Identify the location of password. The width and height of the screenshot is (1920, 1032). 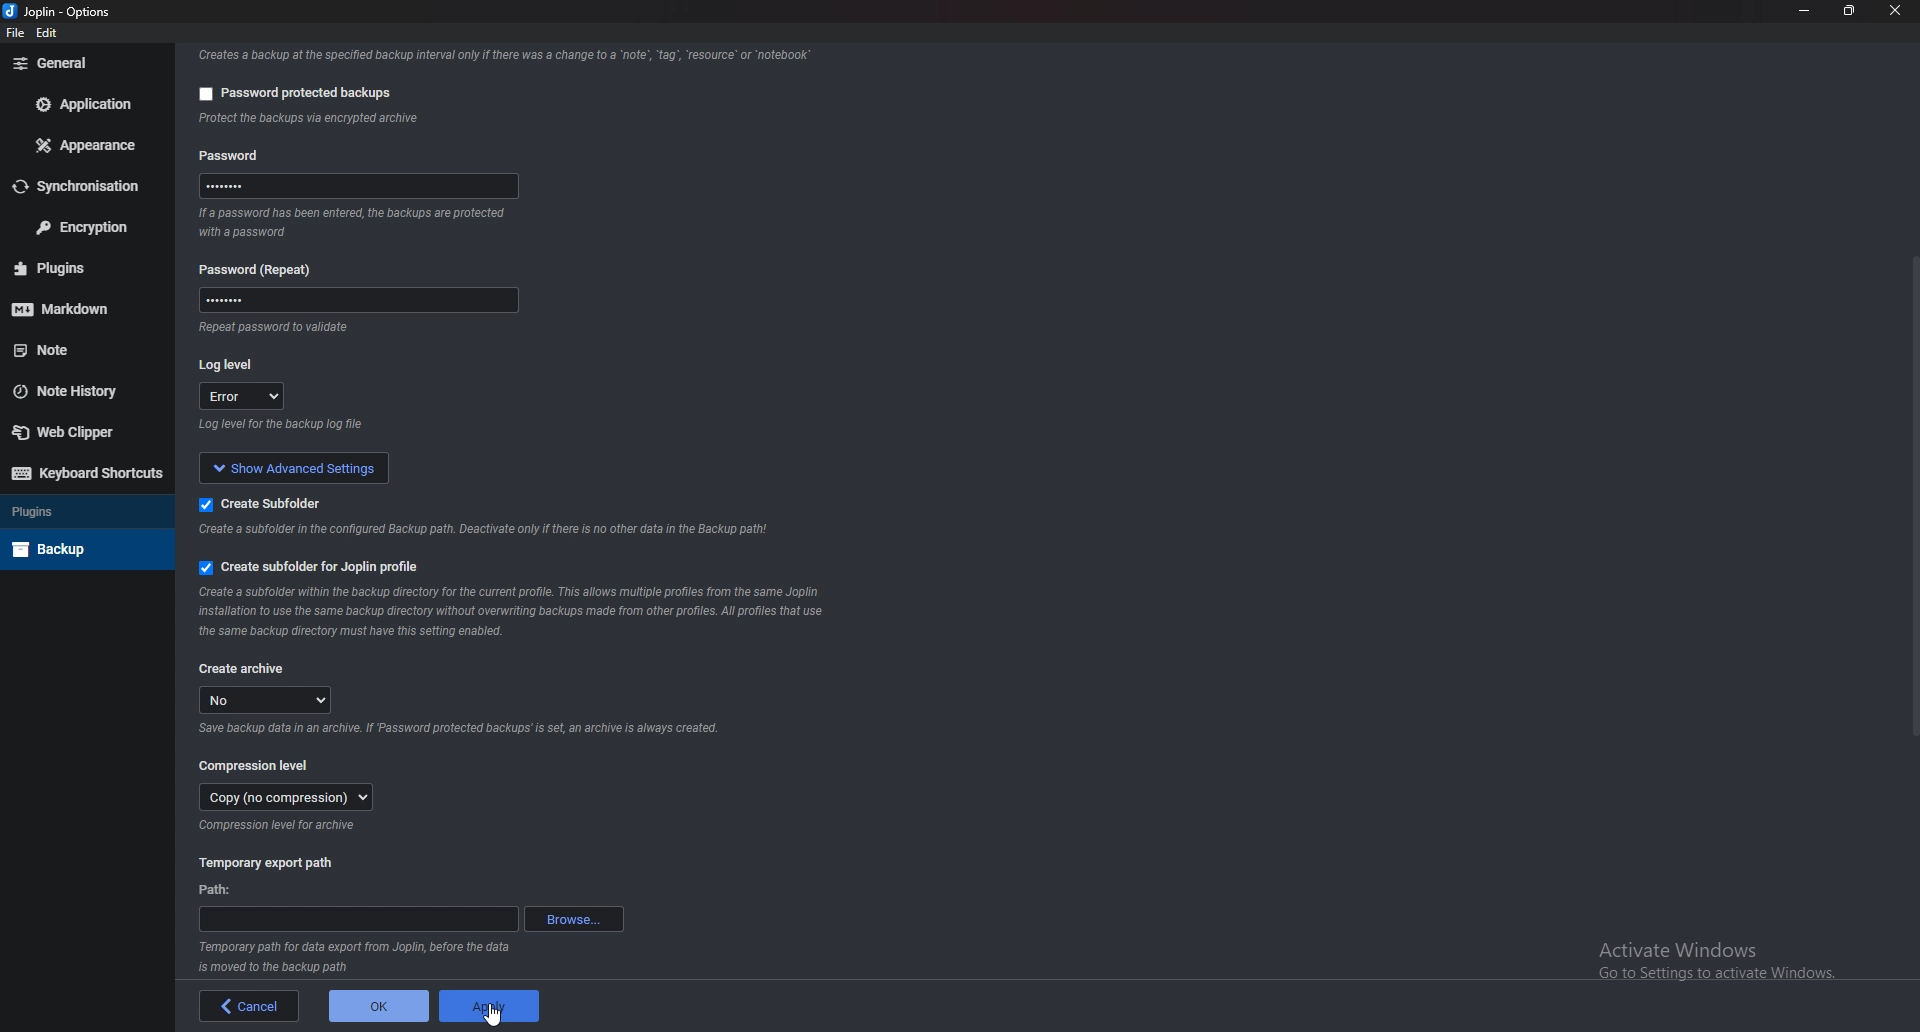
(234, 153).